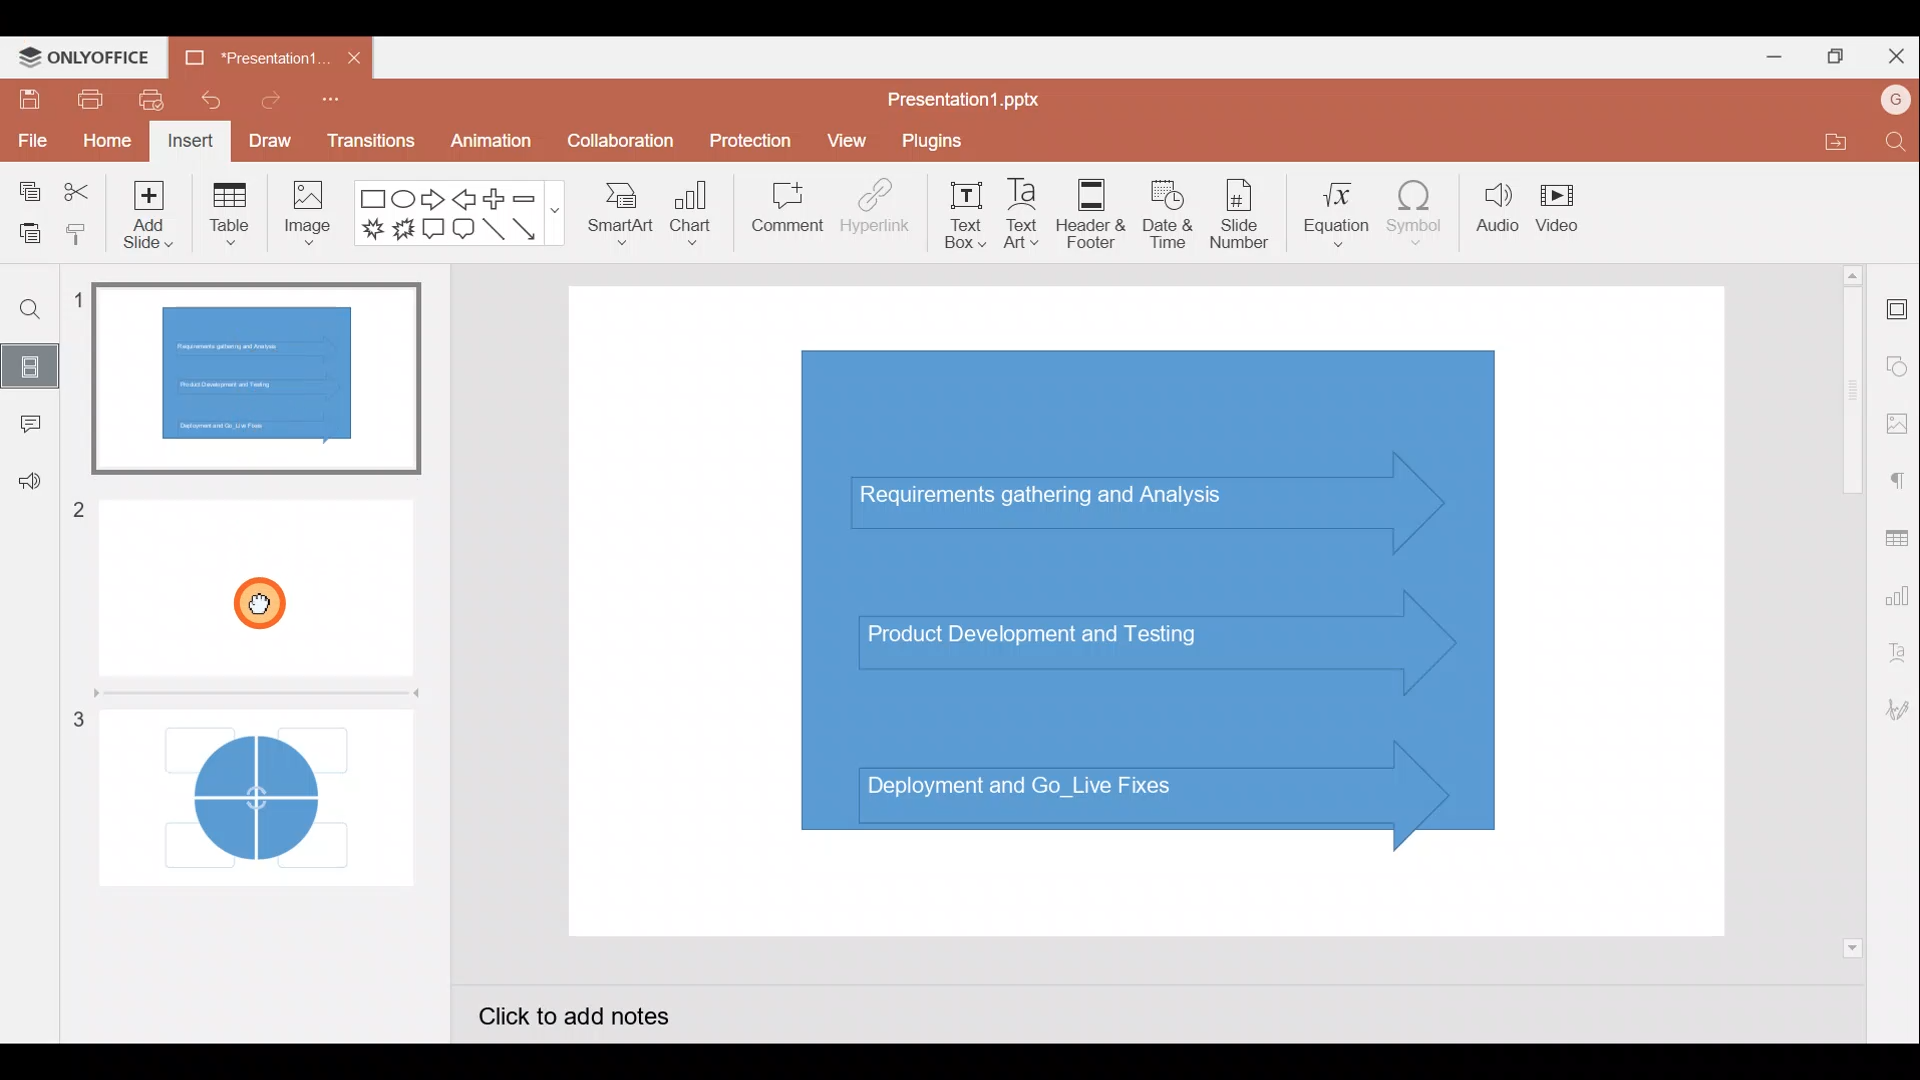 The image size is (1920, 1080). Describe the element at coordinates (1493, 215) in the screenshot. I see `Audio` at that location.